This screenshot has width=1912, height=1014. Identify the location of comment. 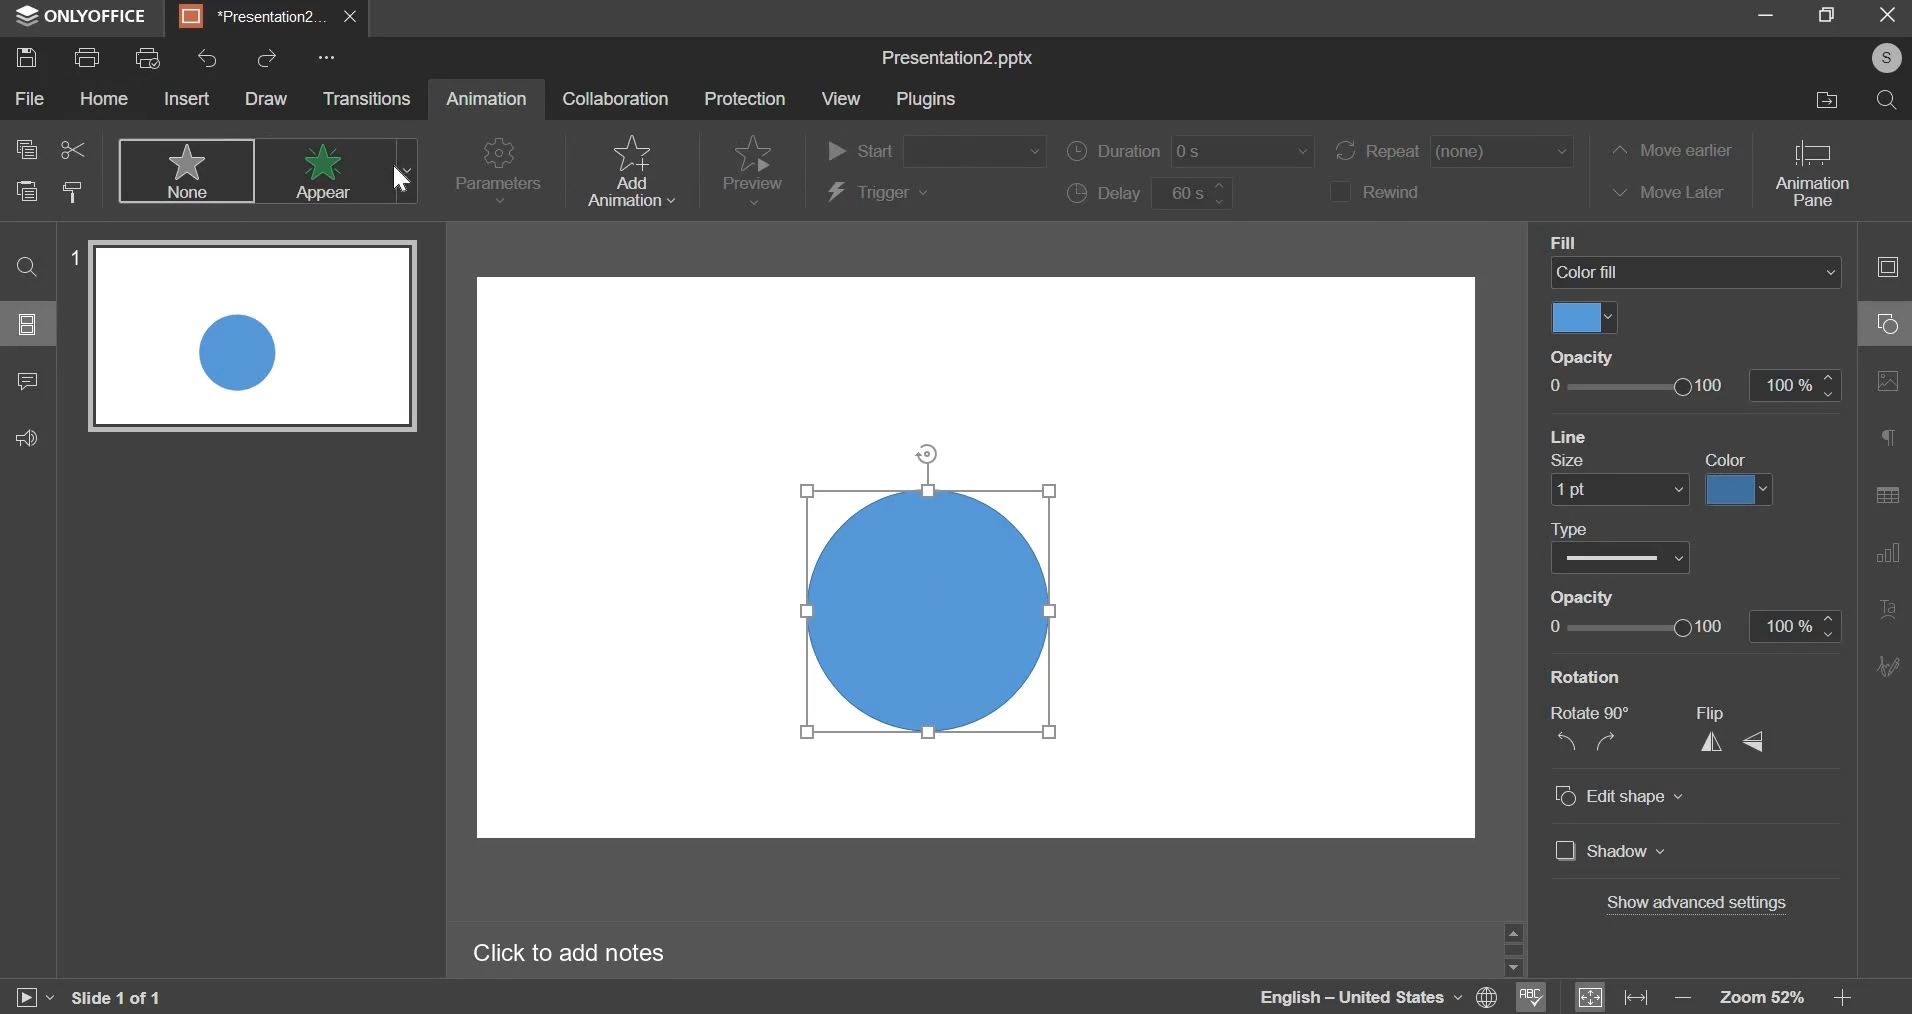
(25, 382).